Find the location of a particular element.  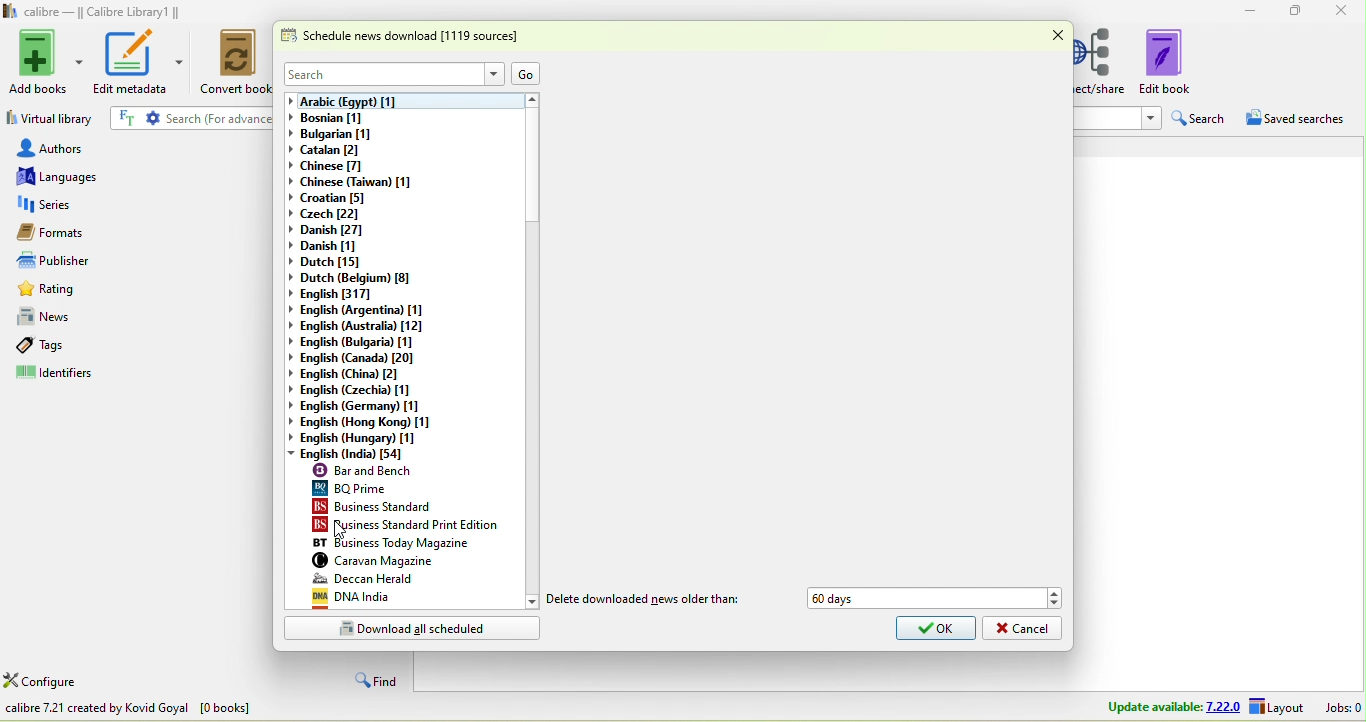

english (bulgaria)[1] is located at coordinates (364, 342).